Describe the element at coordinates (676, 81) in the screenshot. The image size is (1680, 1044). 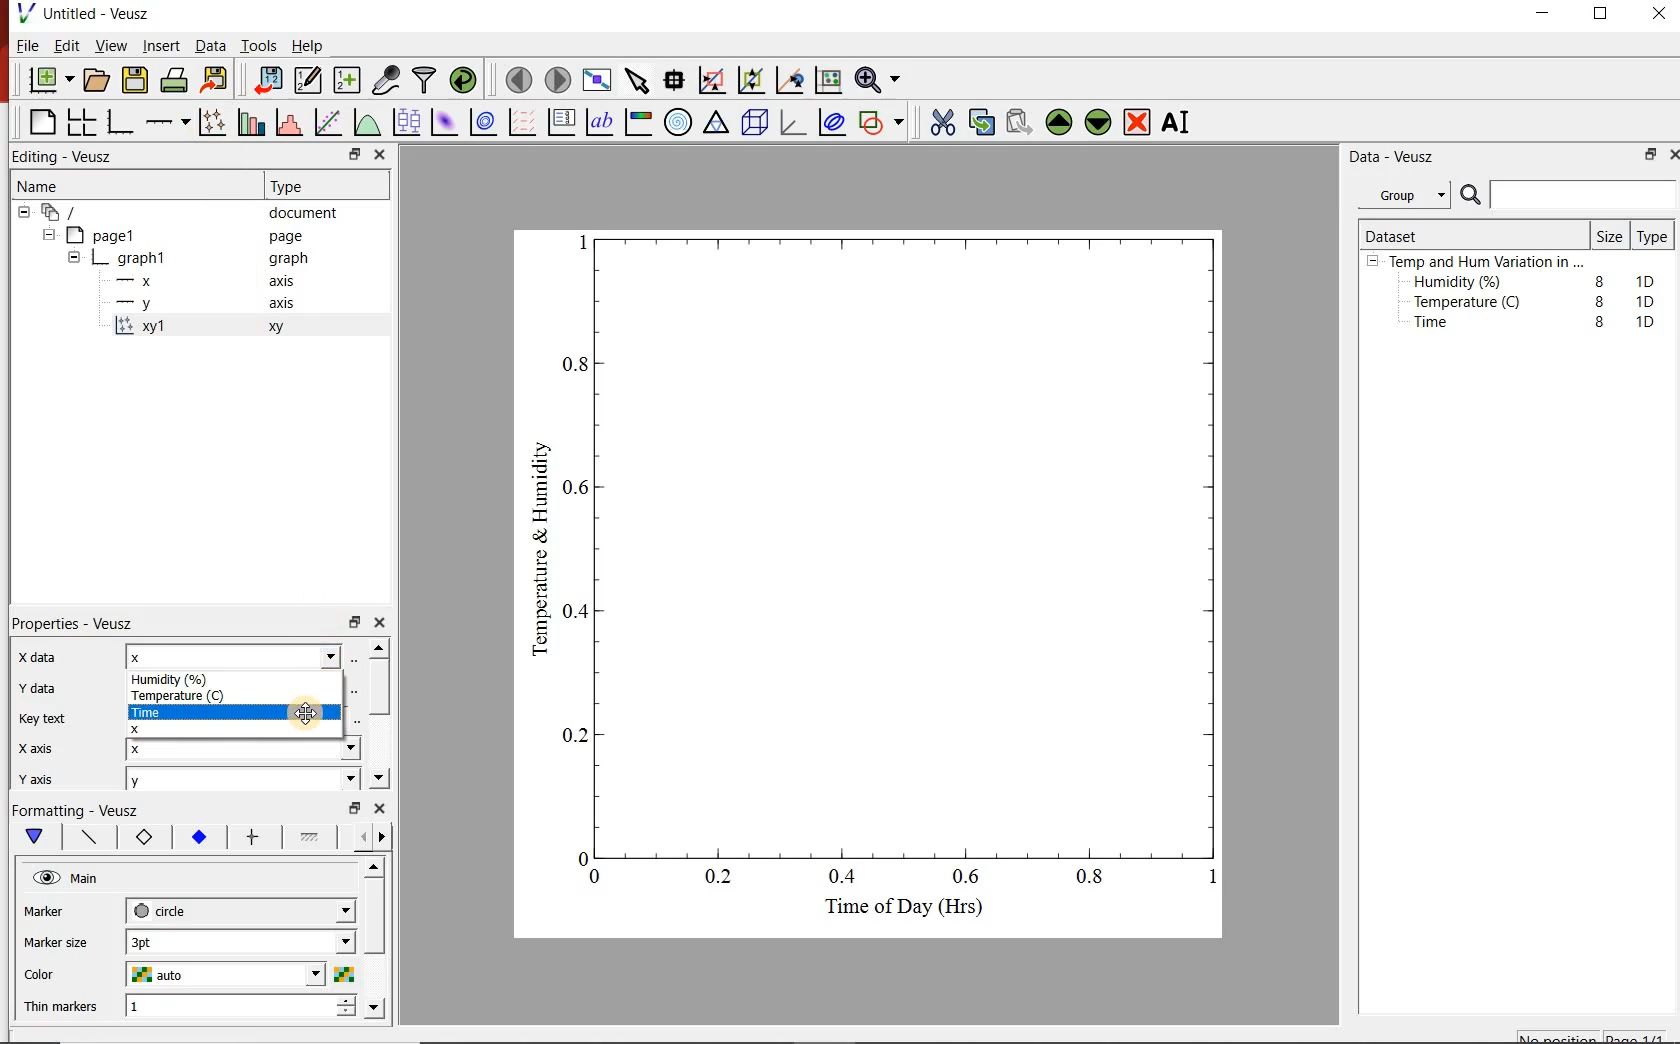
I see `Read data points on the graph` at that location.